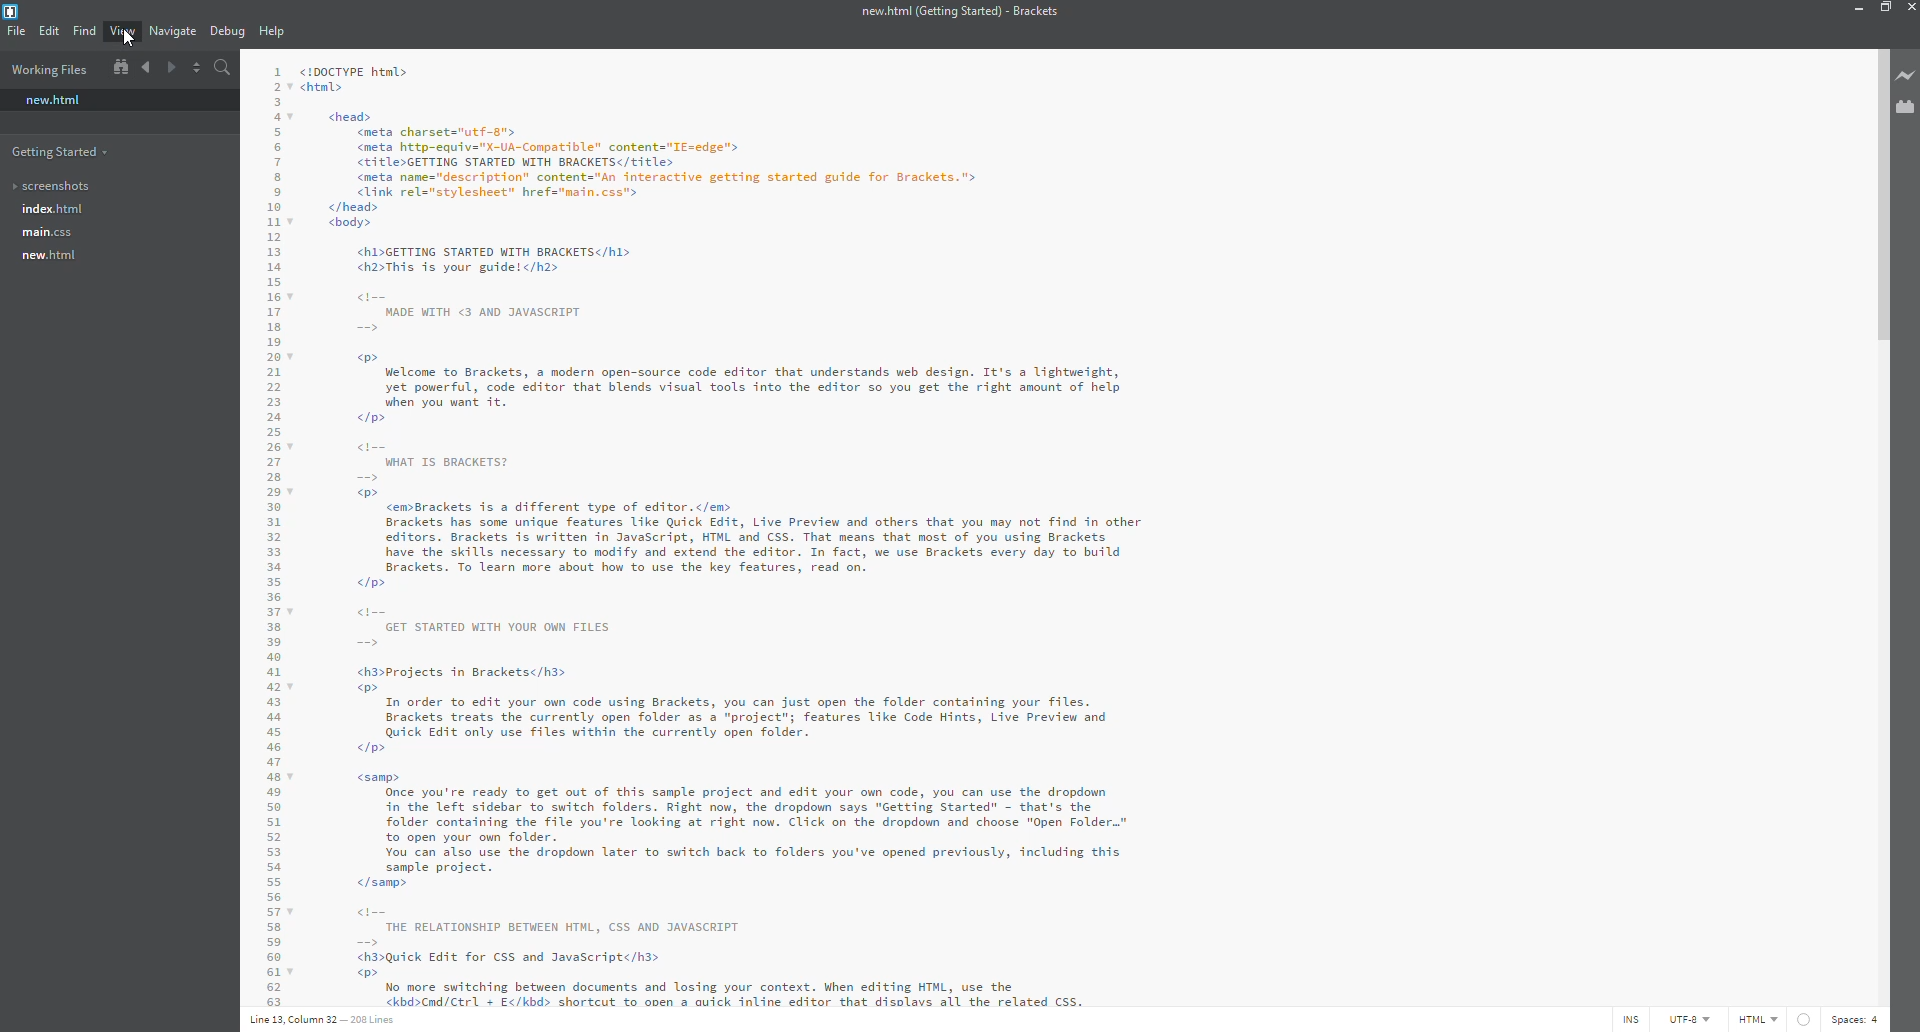 The width and height of the screenshot is (1920, 1032). I want to click on navigate, so click(171, 30).